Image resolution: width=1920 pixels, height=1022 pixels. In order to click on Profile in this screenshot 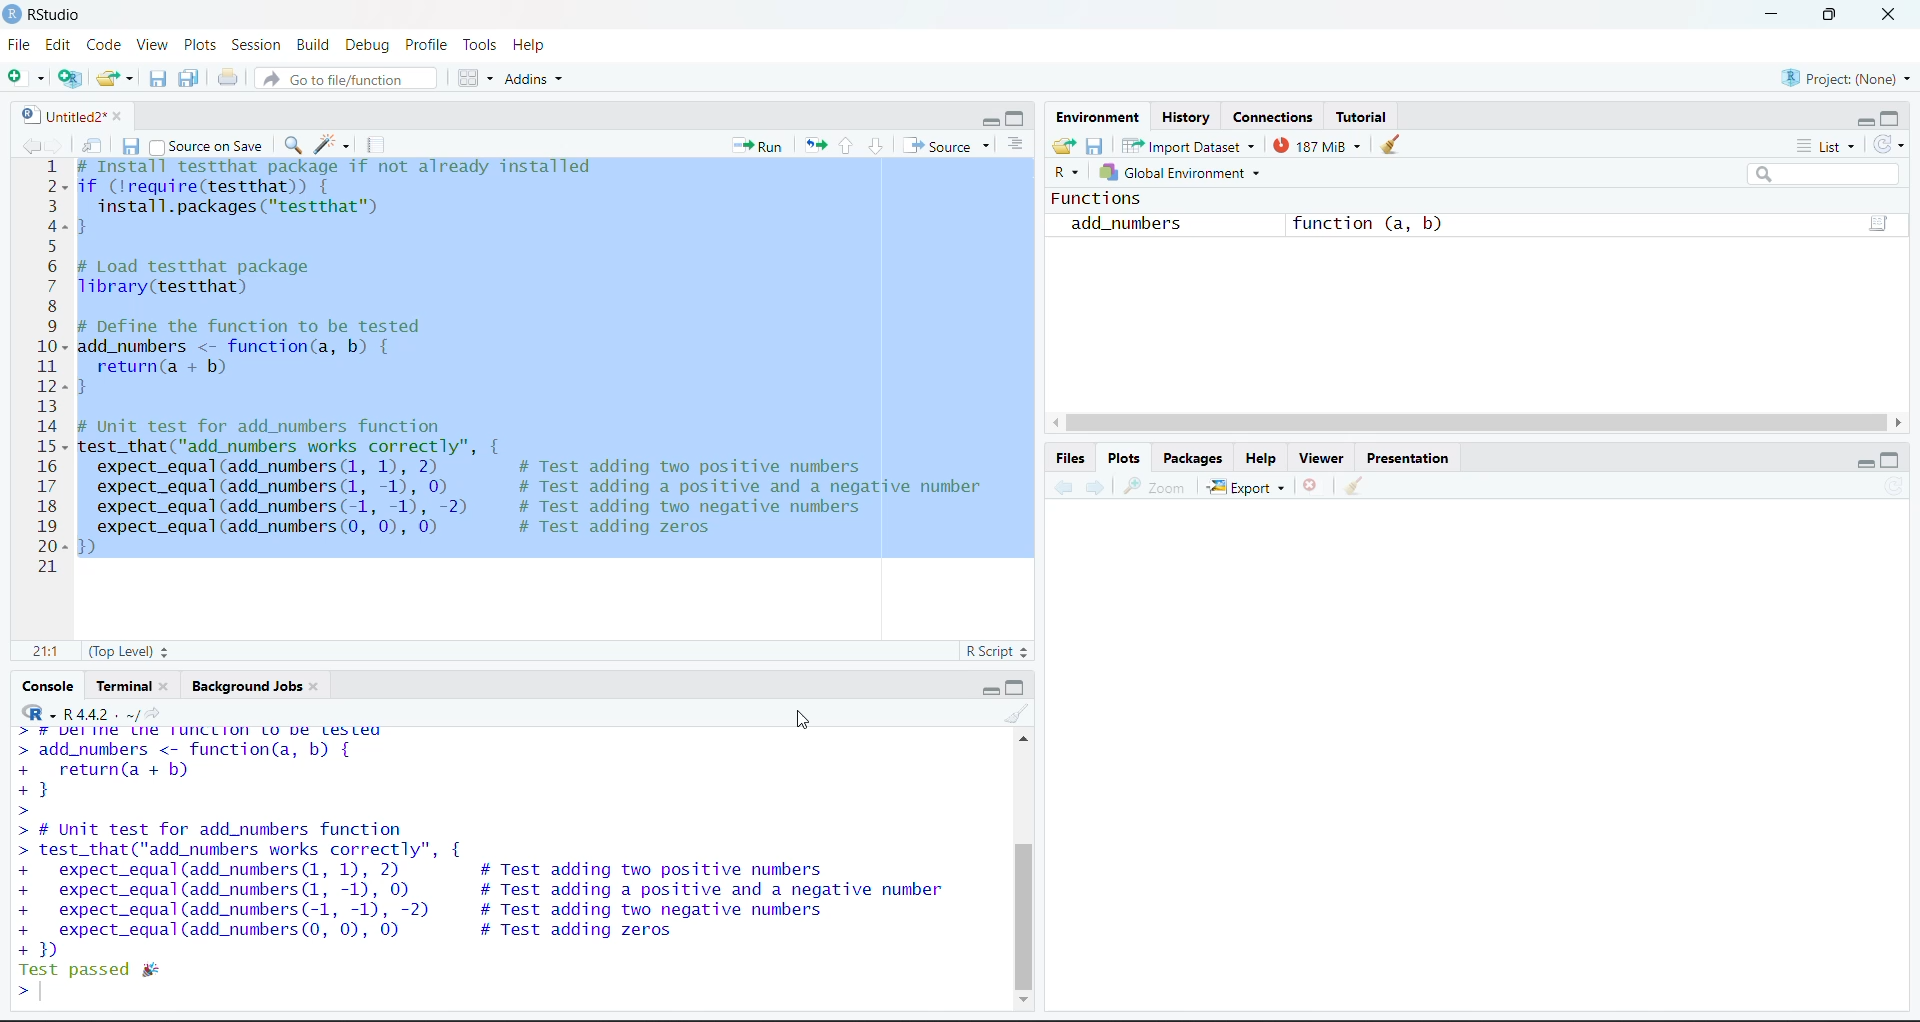, I will do `click(430, 42)`.